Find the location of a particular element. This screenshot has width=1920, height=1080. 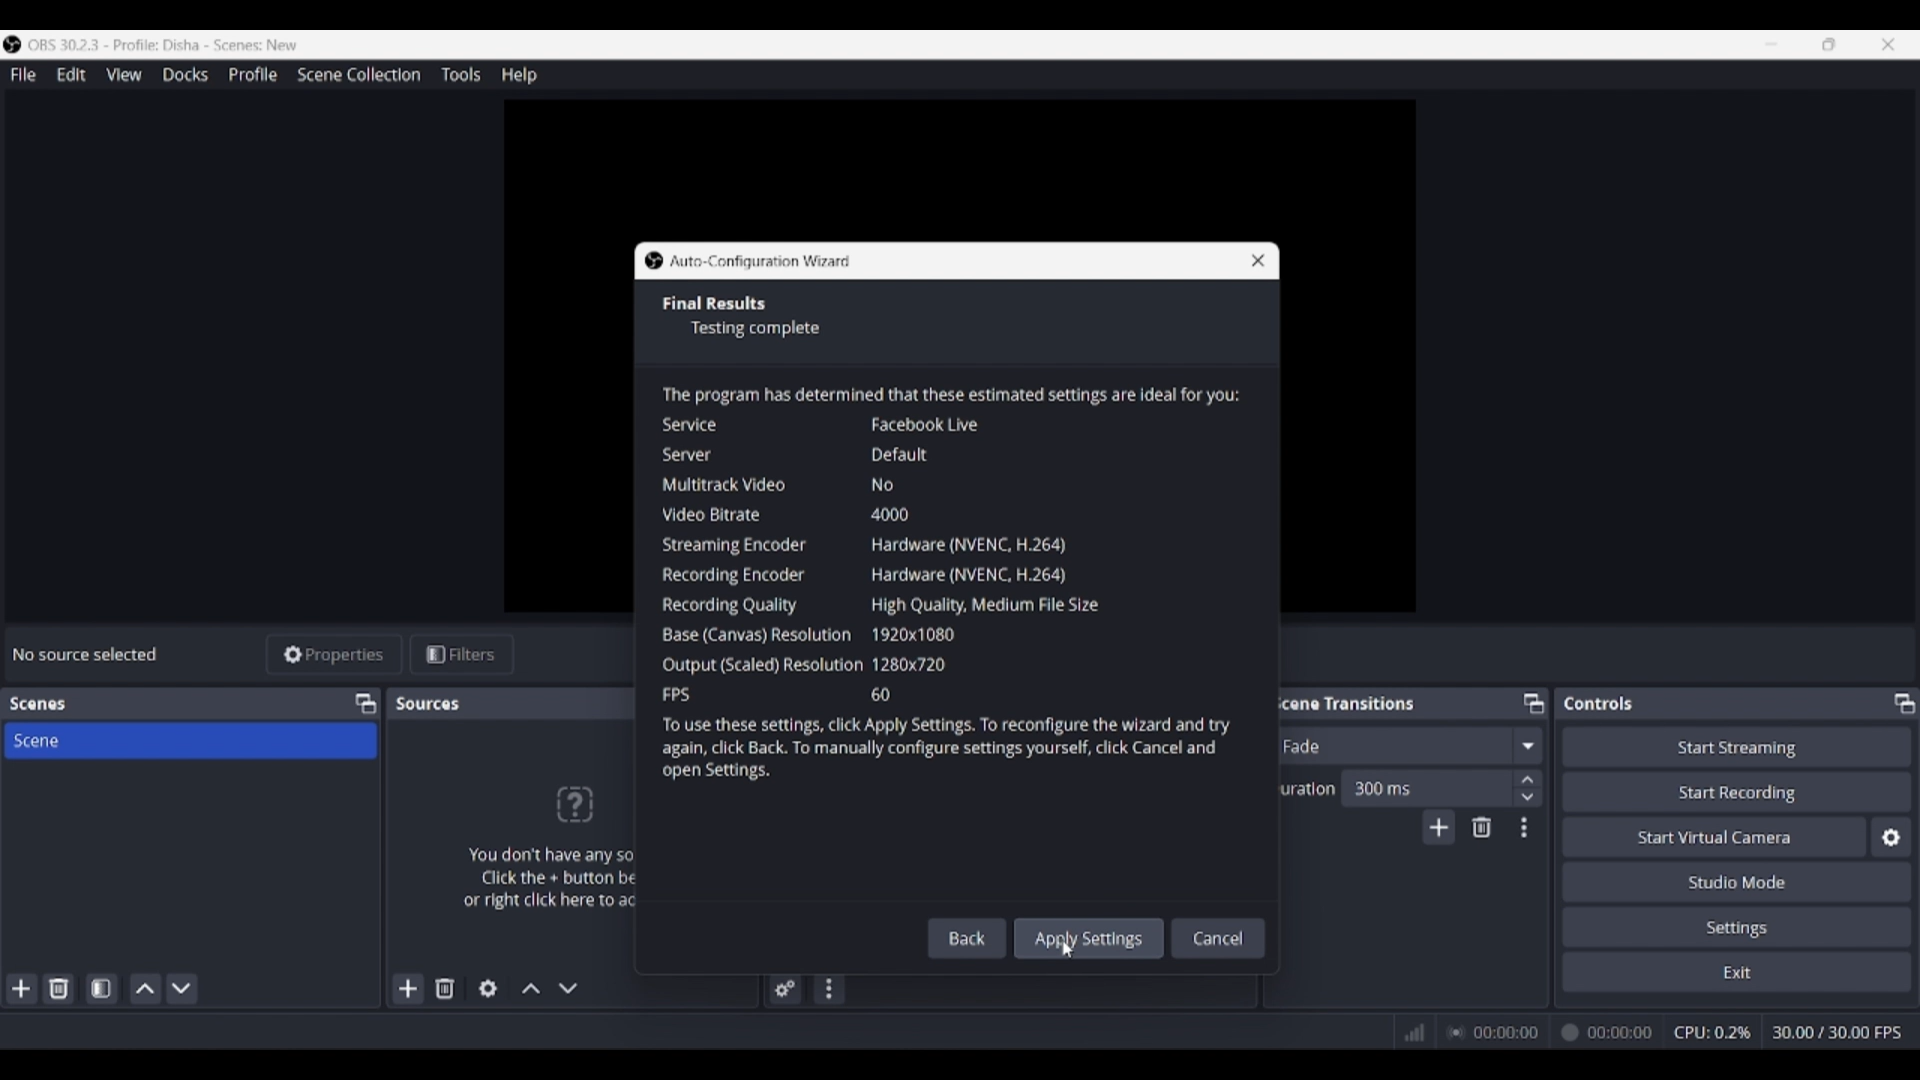

Remove configurble transition is located at coordinates (1482, 827).